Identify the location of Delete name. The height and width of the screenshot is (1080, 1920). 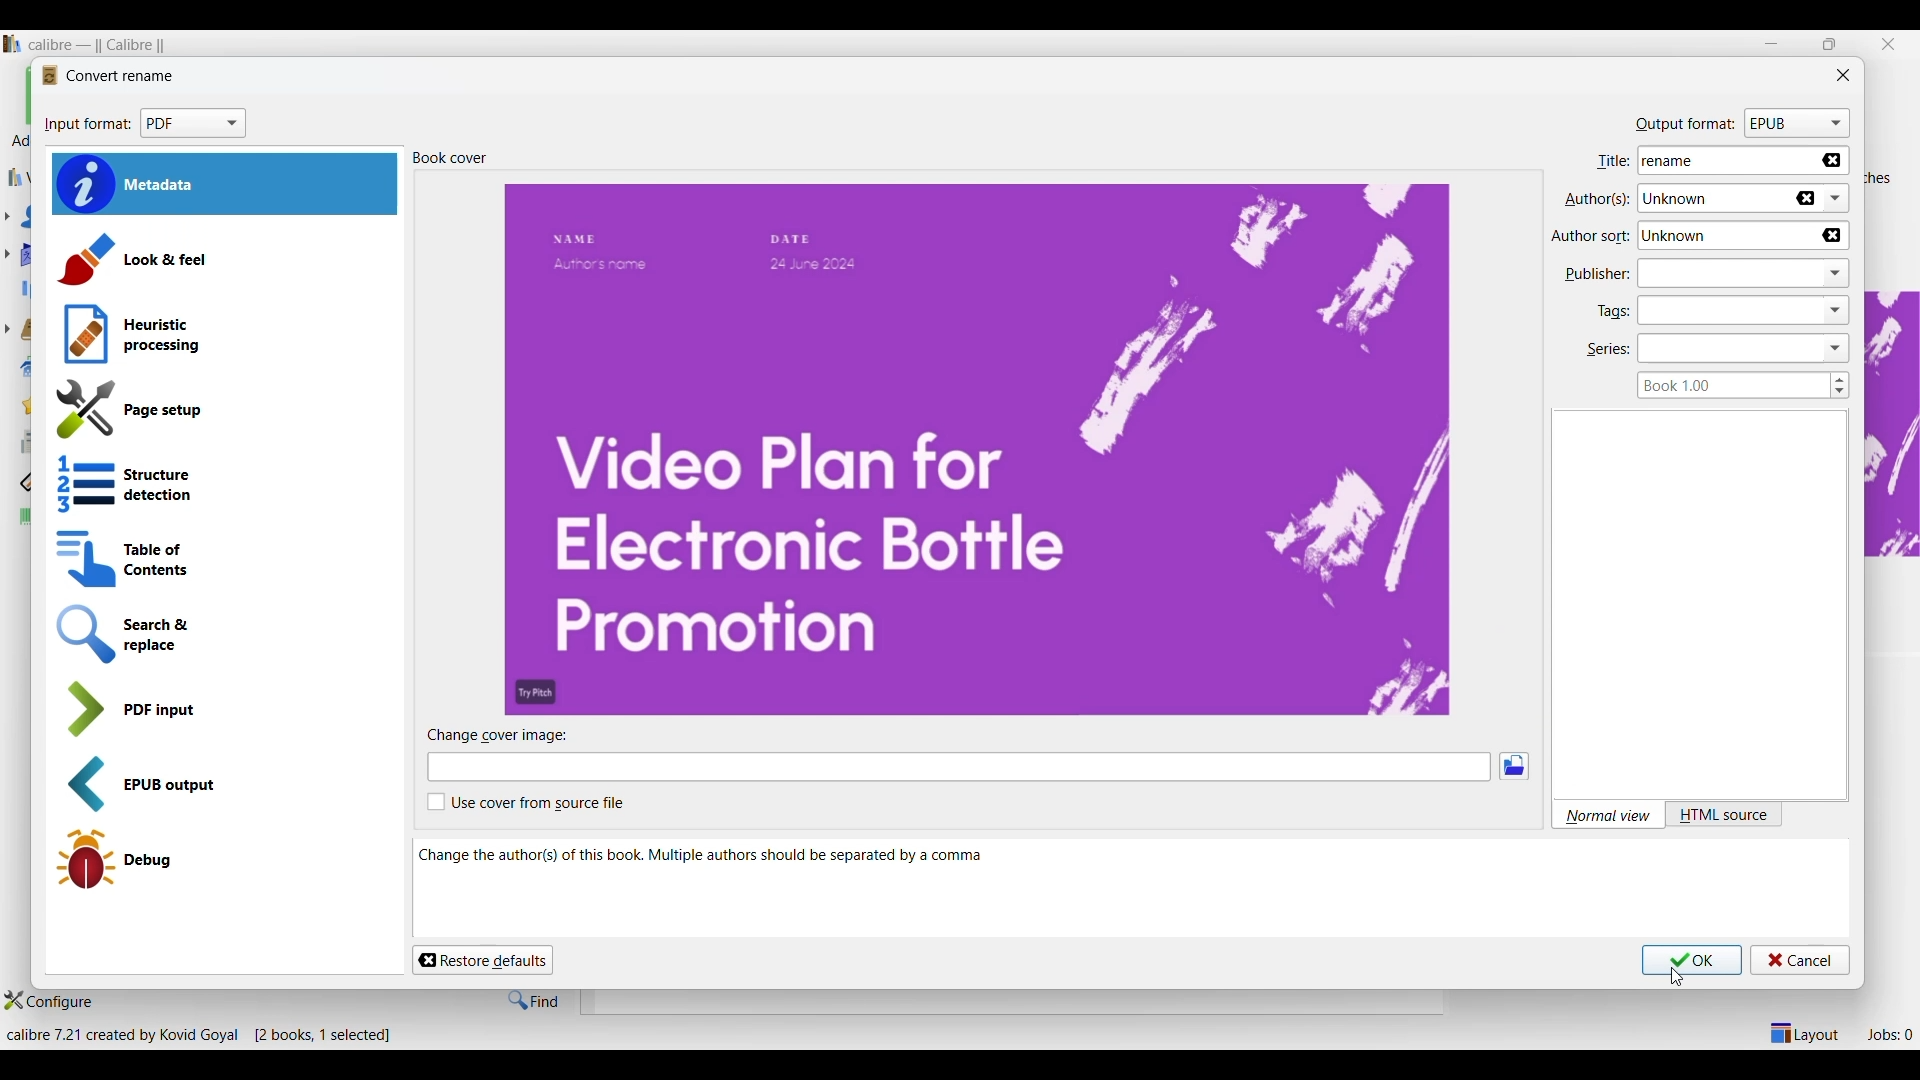
(1832, 236).